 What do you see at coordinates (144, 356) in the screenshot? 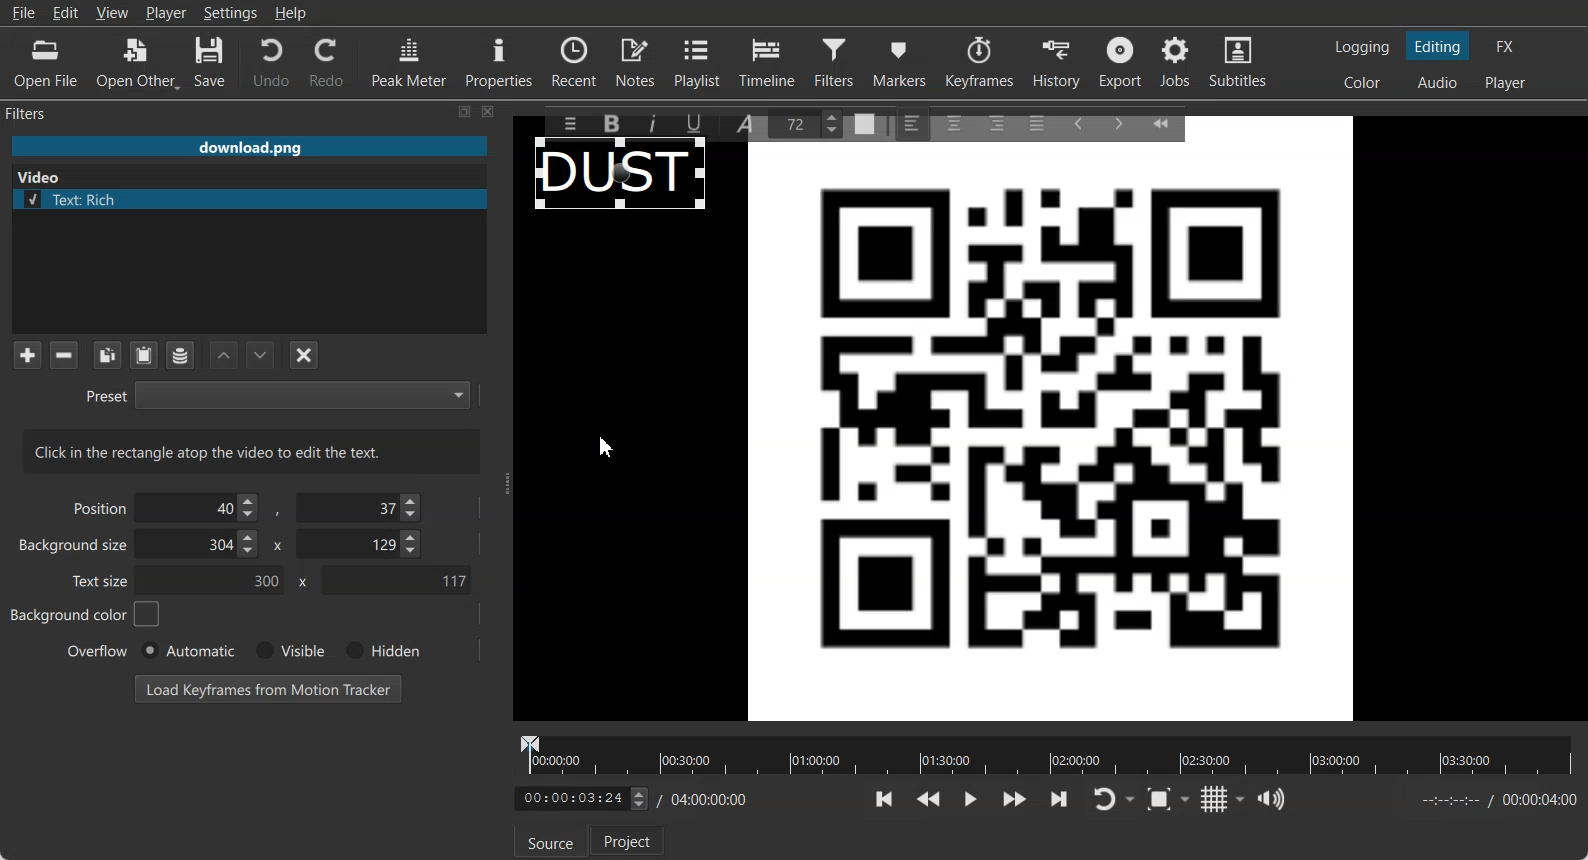
I see `Paste Filters` at bounding box center [144, 356].